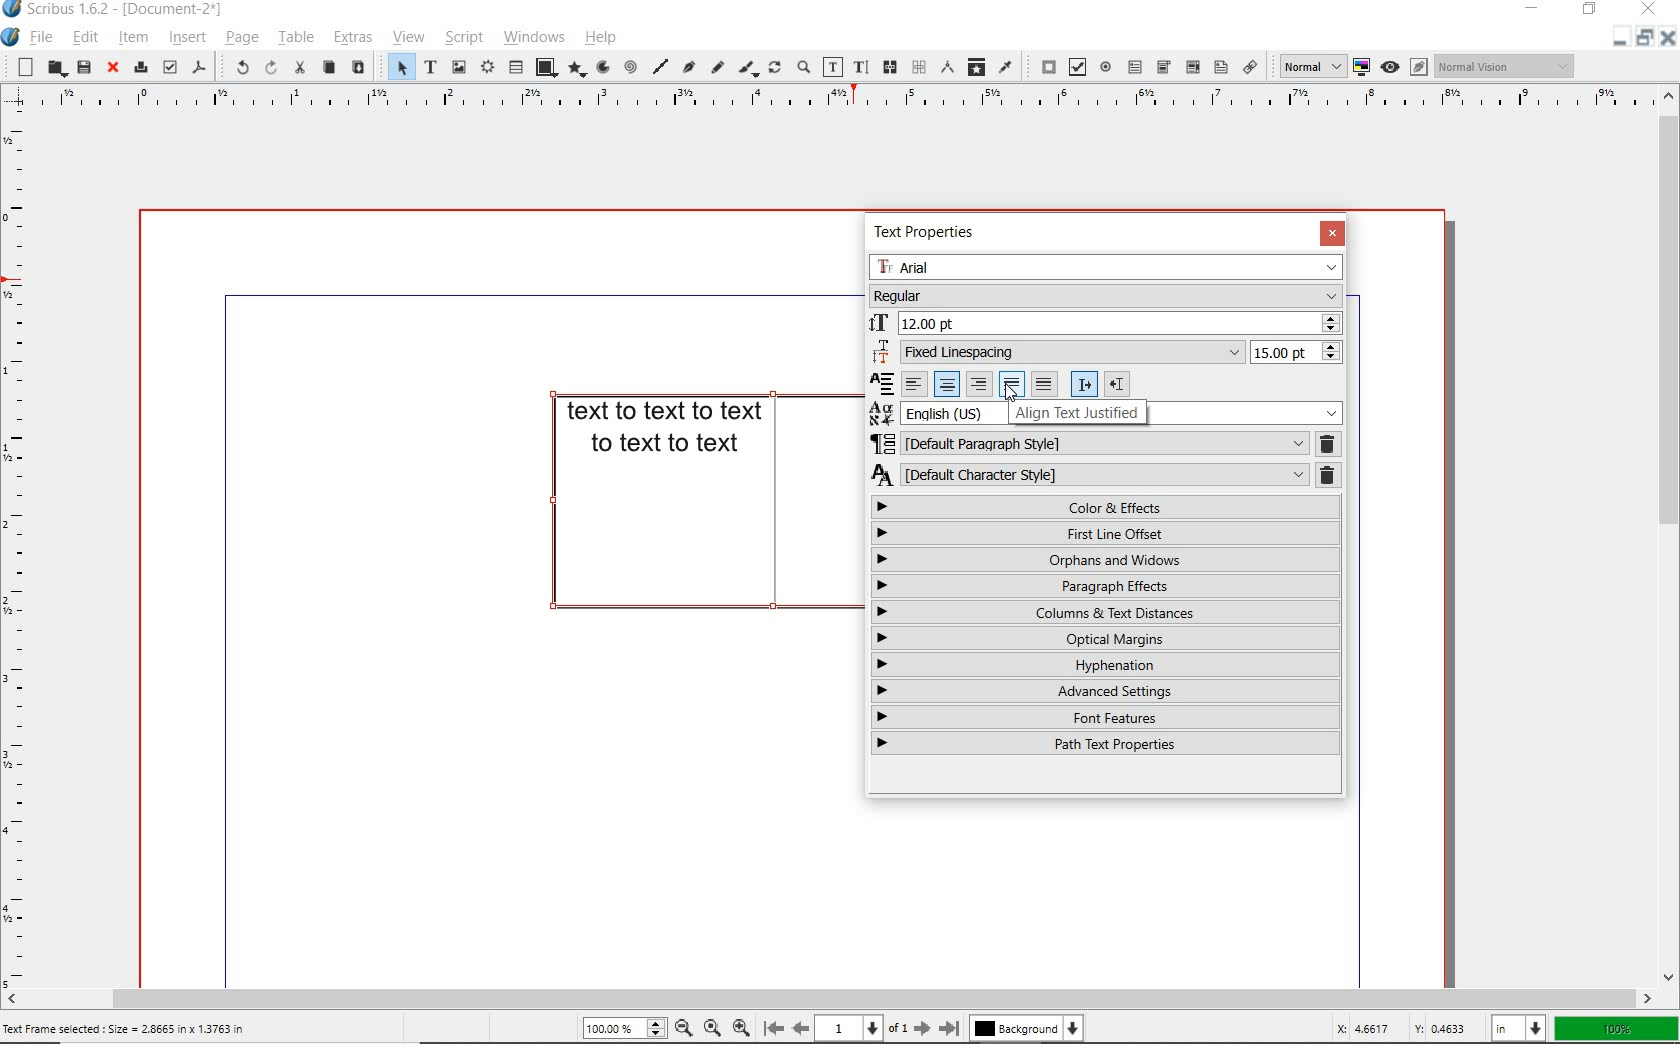  What do you see at coordinates (600, 68) in the screenshot?
I see `arc` at bounding box center [600, 68].